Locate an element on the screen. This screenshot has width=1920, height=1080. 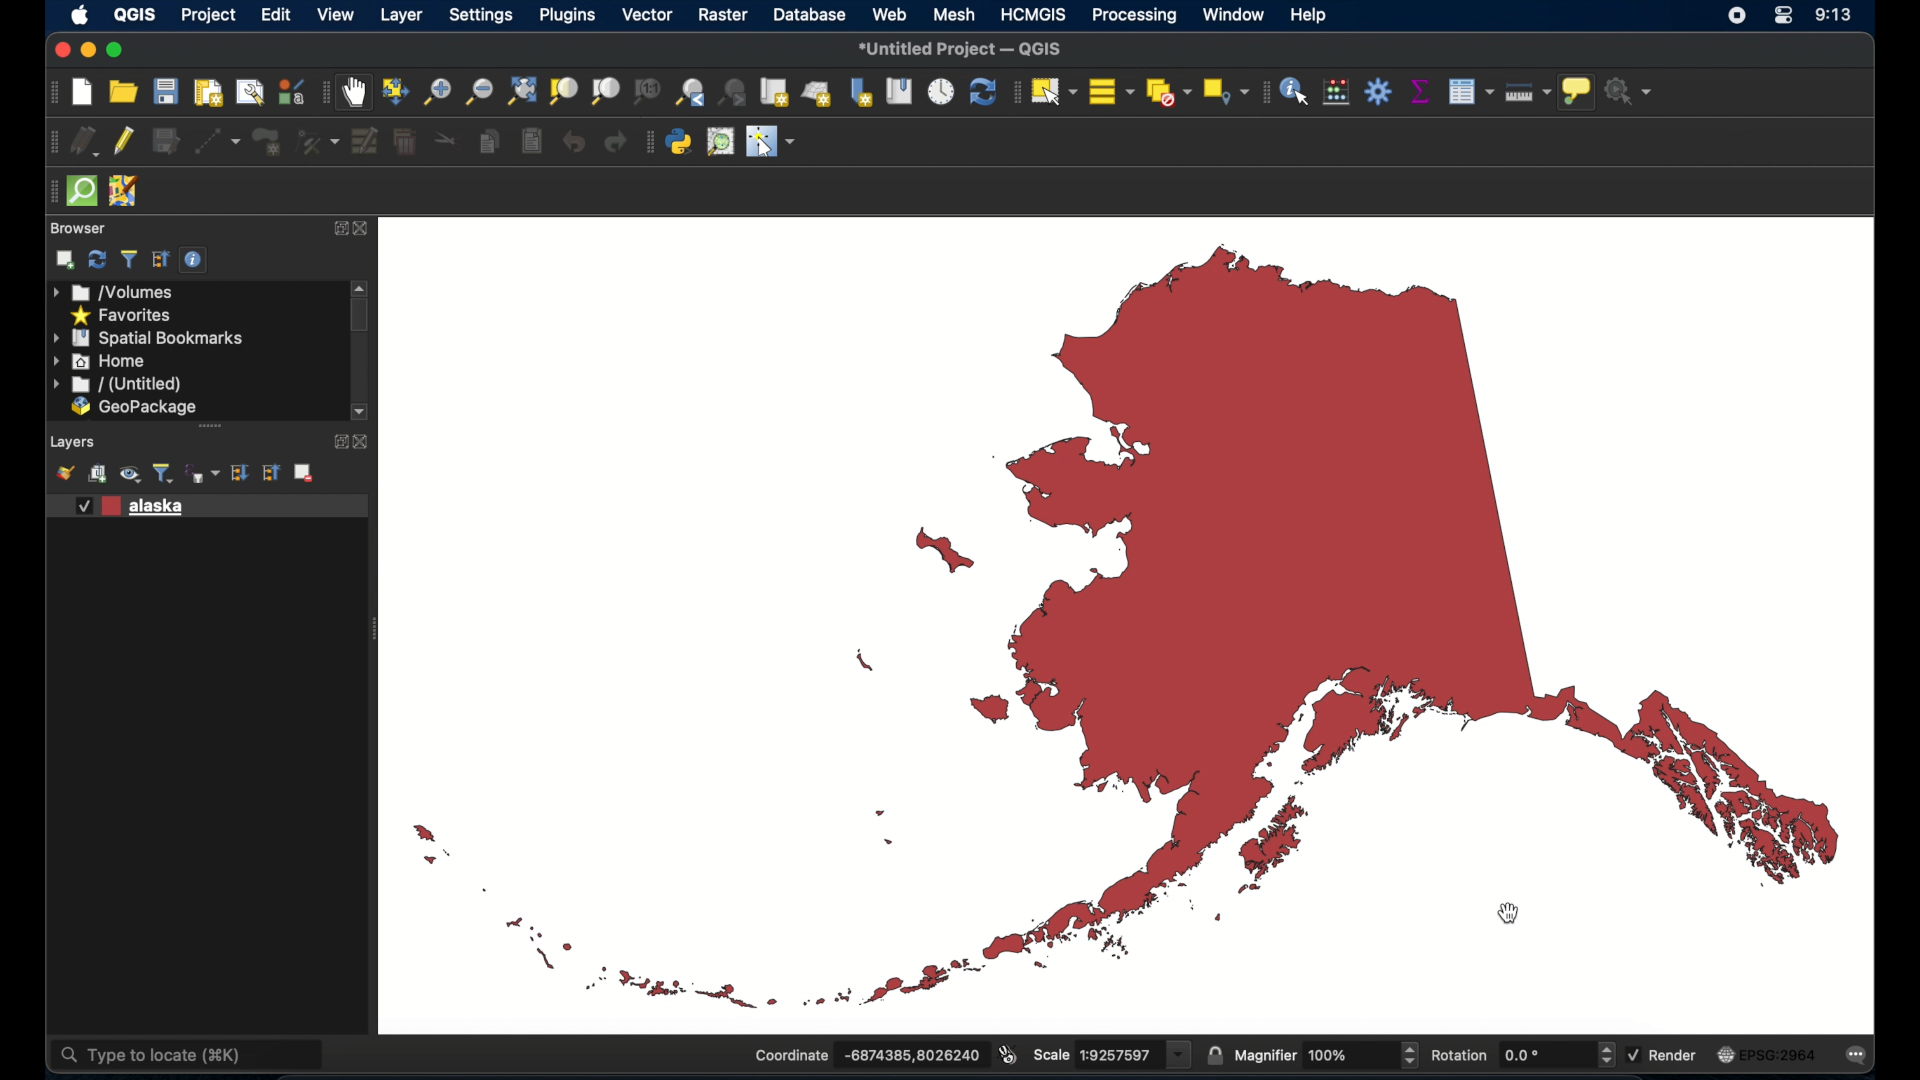
curent edits is located at coordinates (86, 141).